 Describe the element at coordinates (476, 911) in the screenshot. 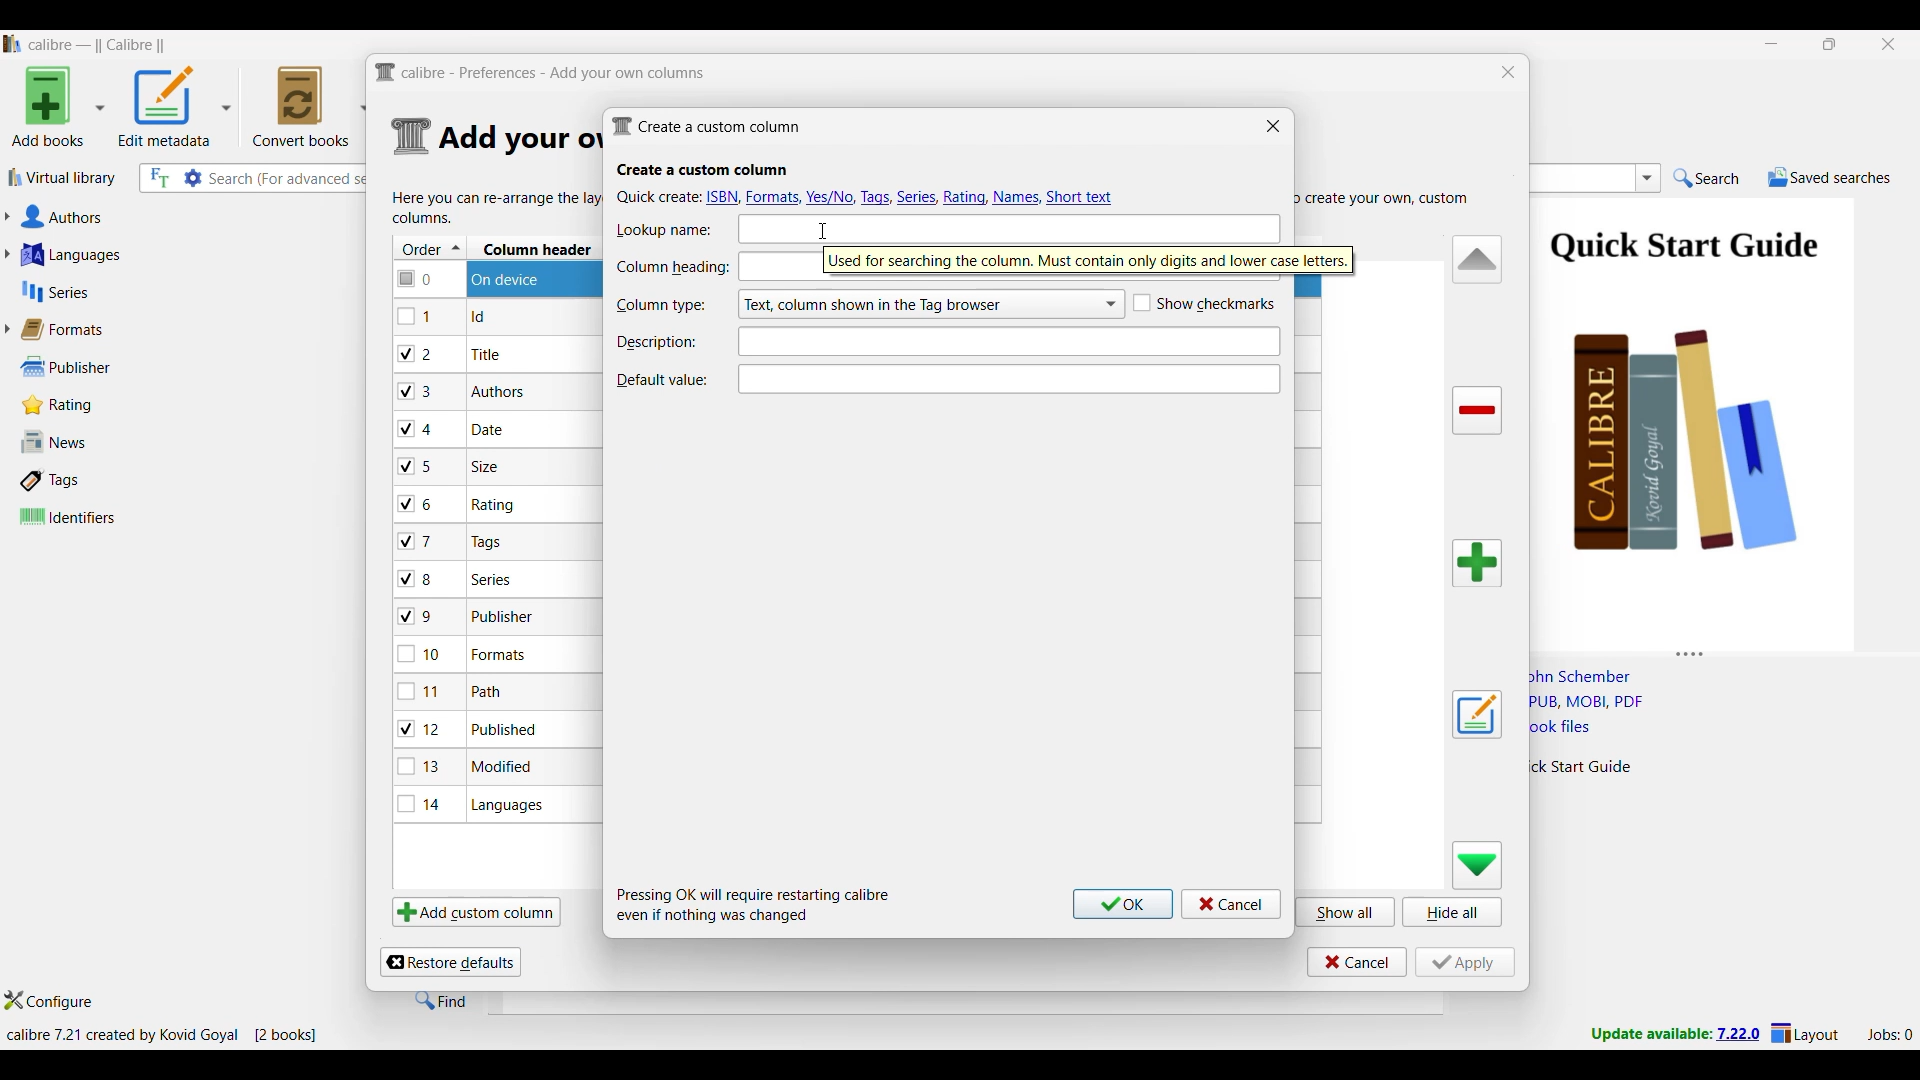

I see `Add custom column` at that location.